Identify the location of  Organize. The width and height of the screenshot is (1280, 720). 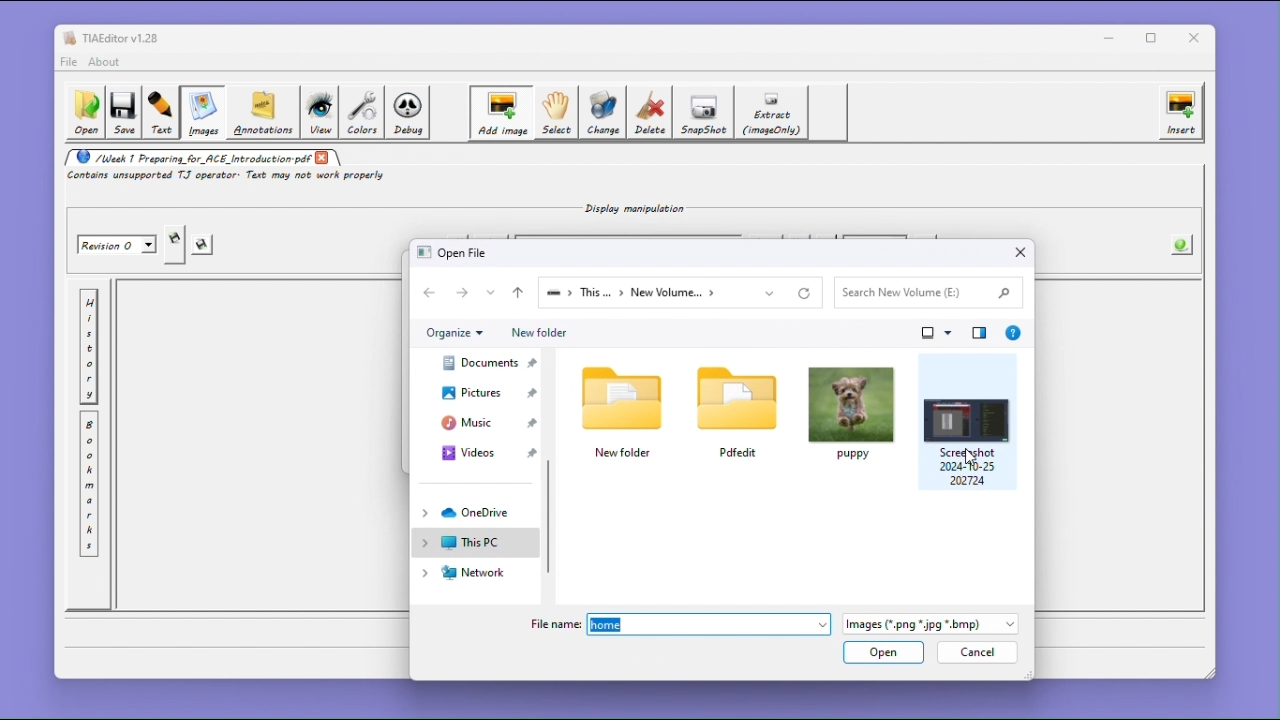
(454, 333).